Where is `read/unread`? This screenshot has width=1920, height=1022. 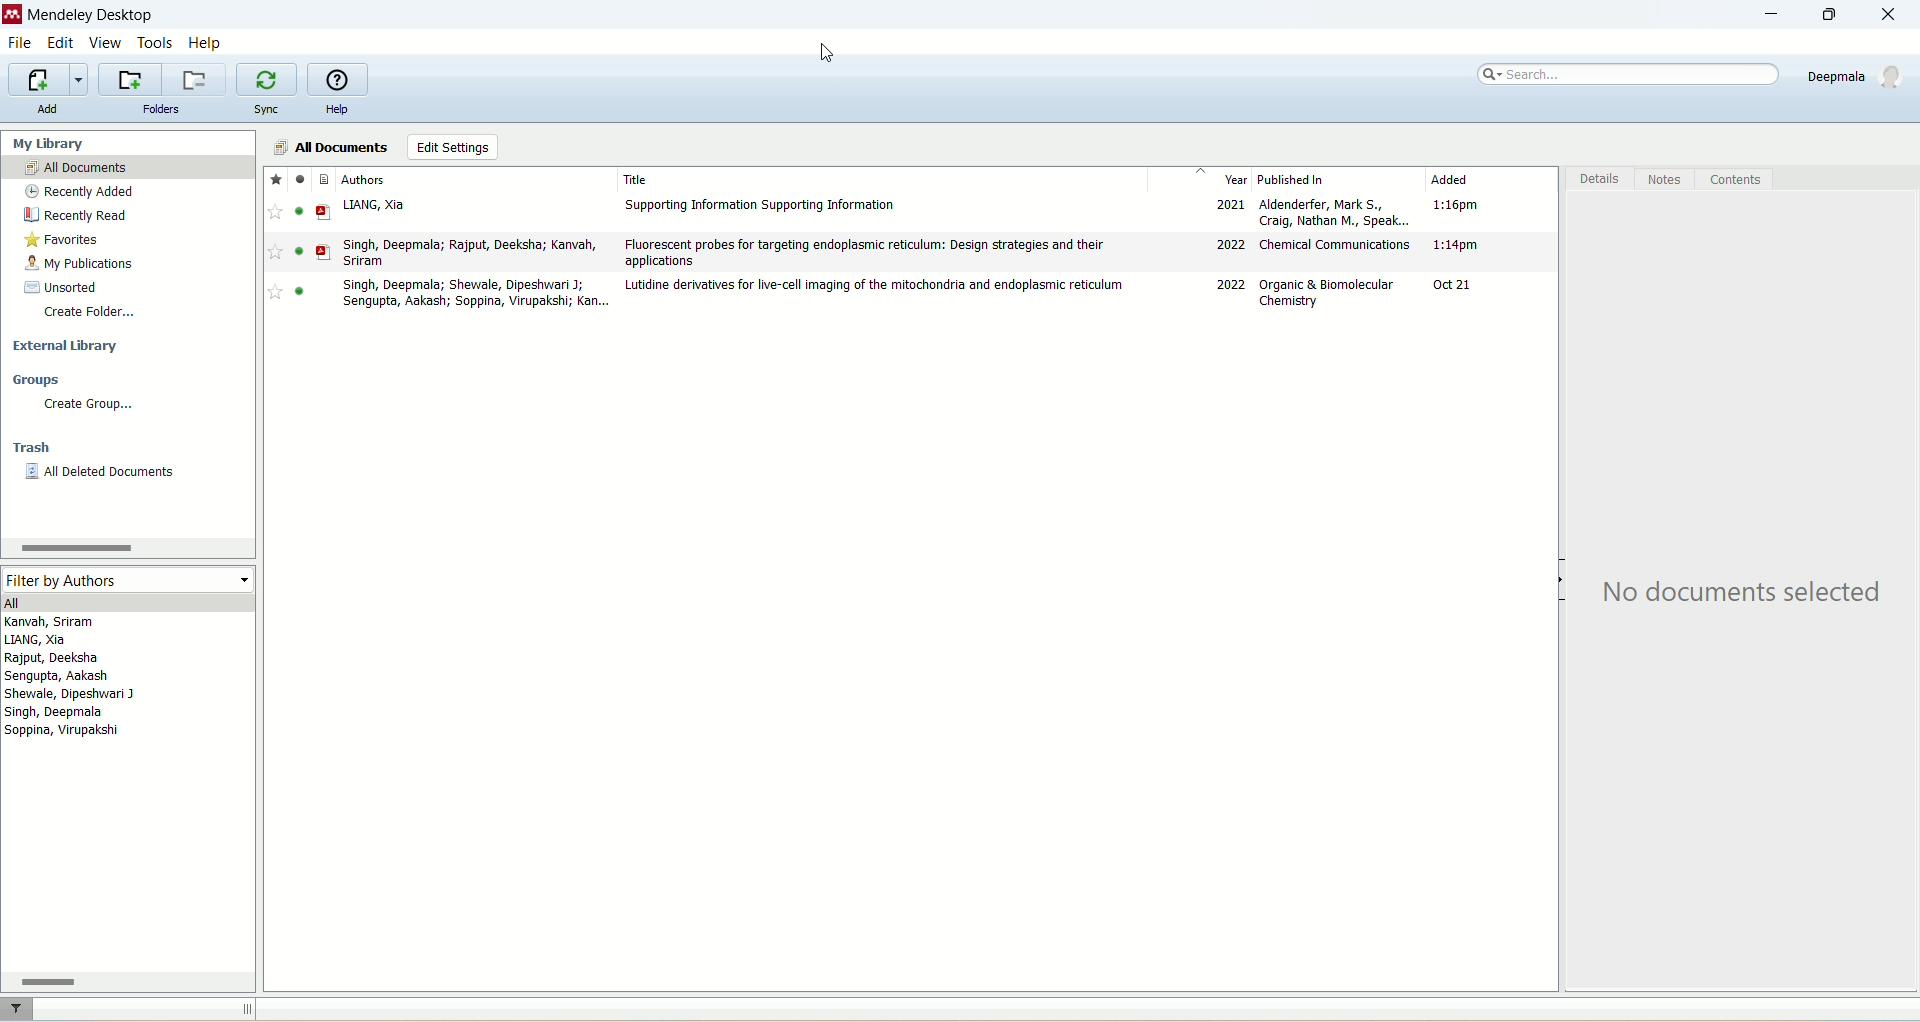
read/unread is located at coordinates (296, 210).